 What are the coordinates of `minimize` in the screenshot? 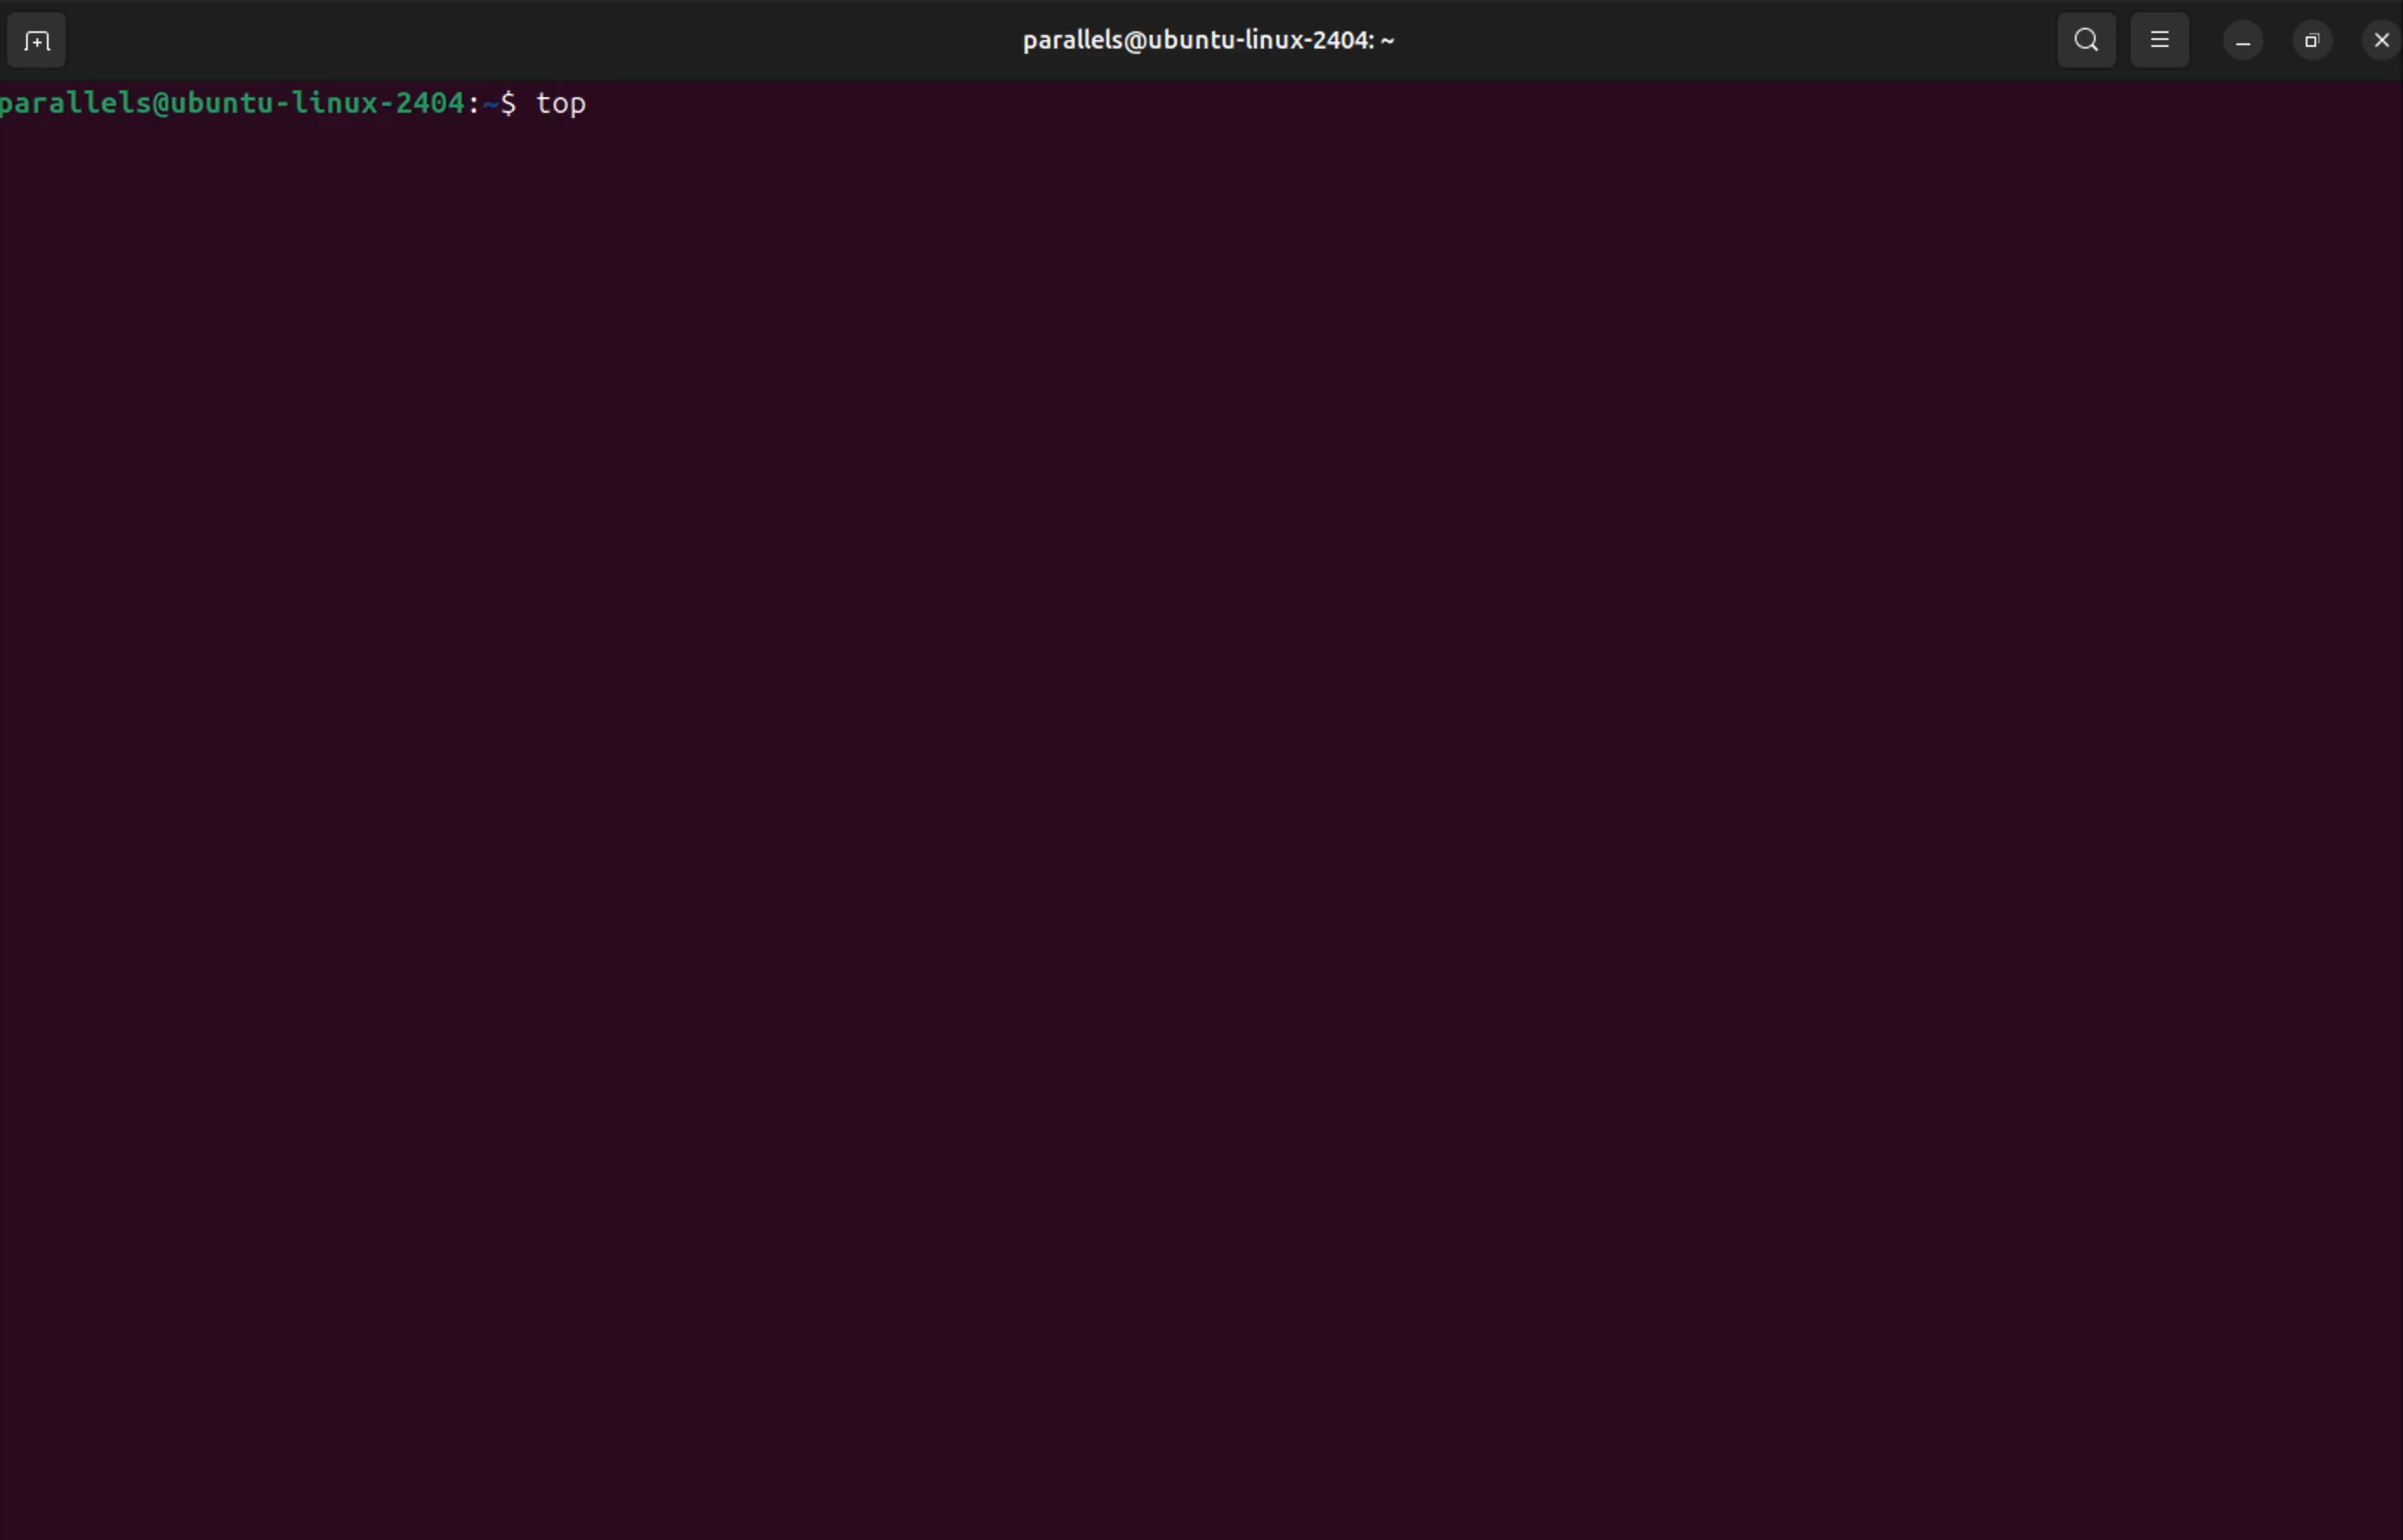 It's located at (2243, 41).